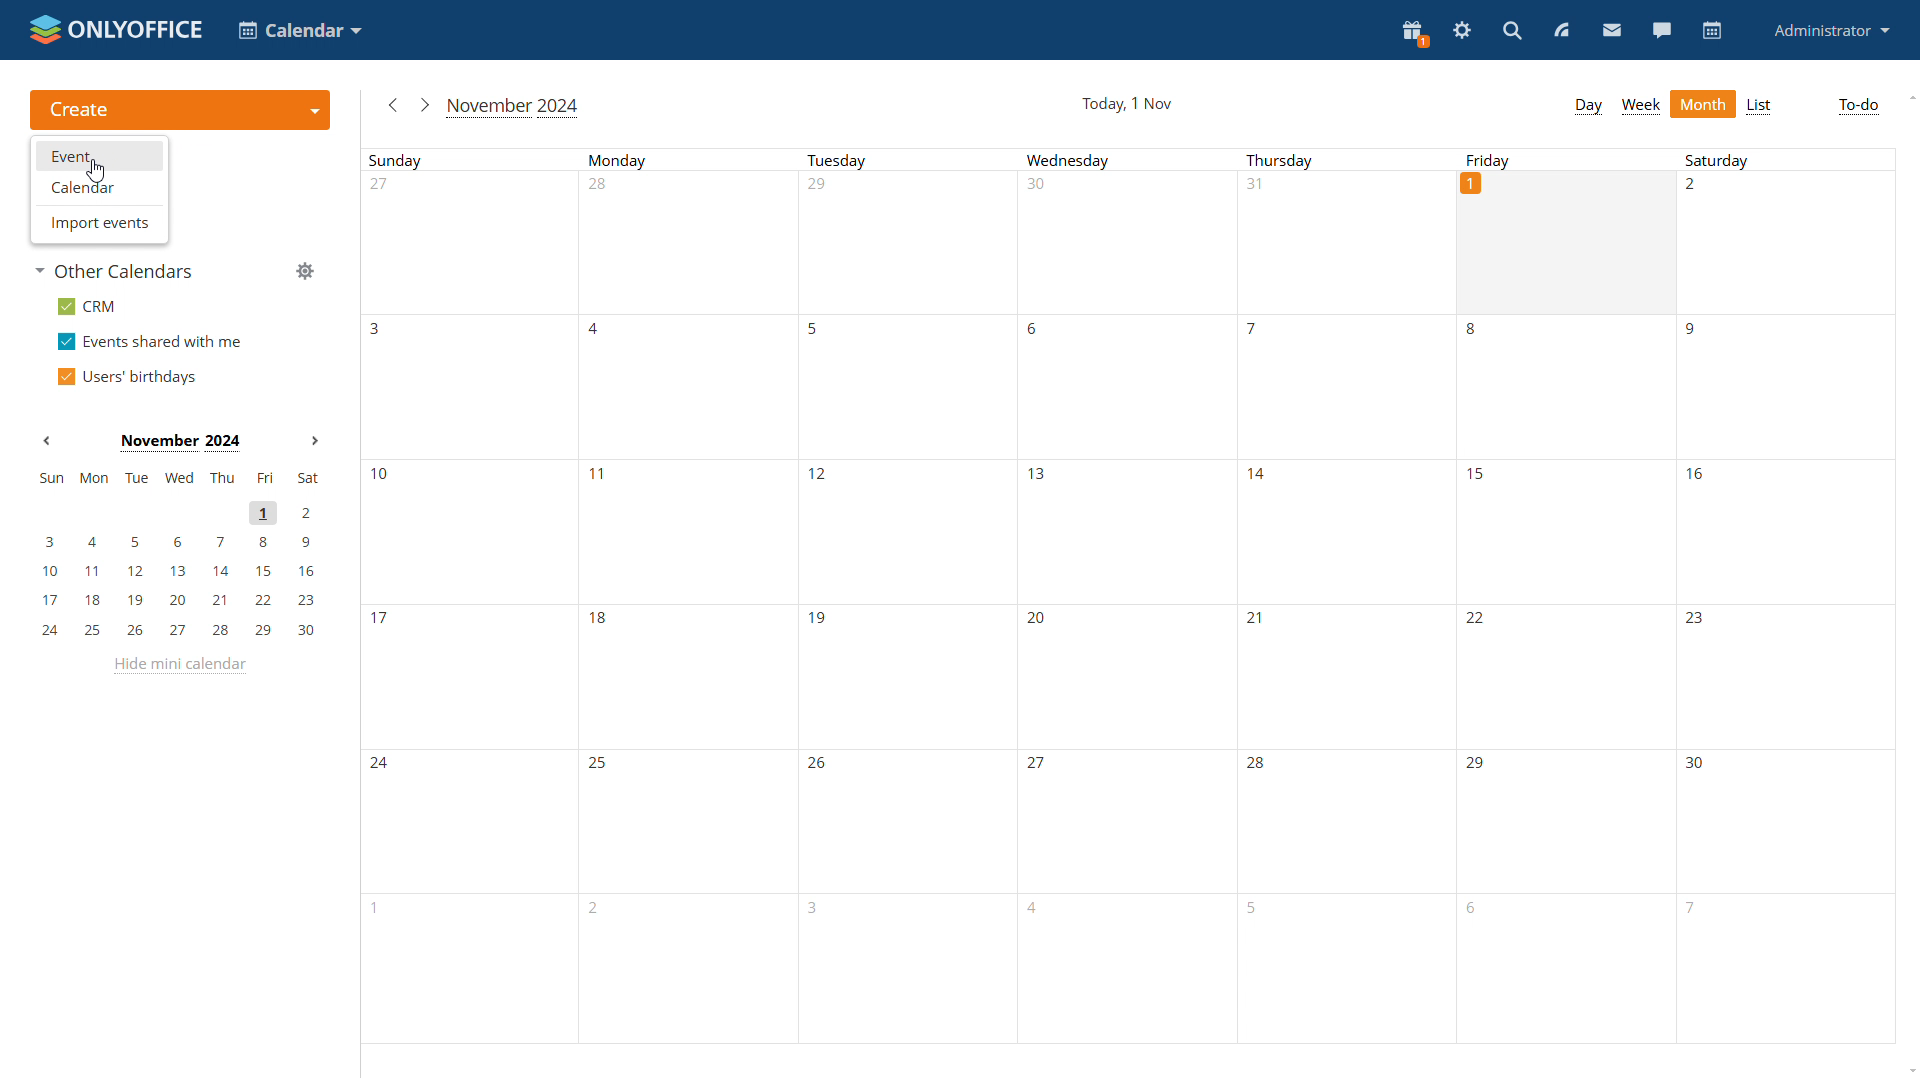  I want to click on Sunday , so click(470, 595).